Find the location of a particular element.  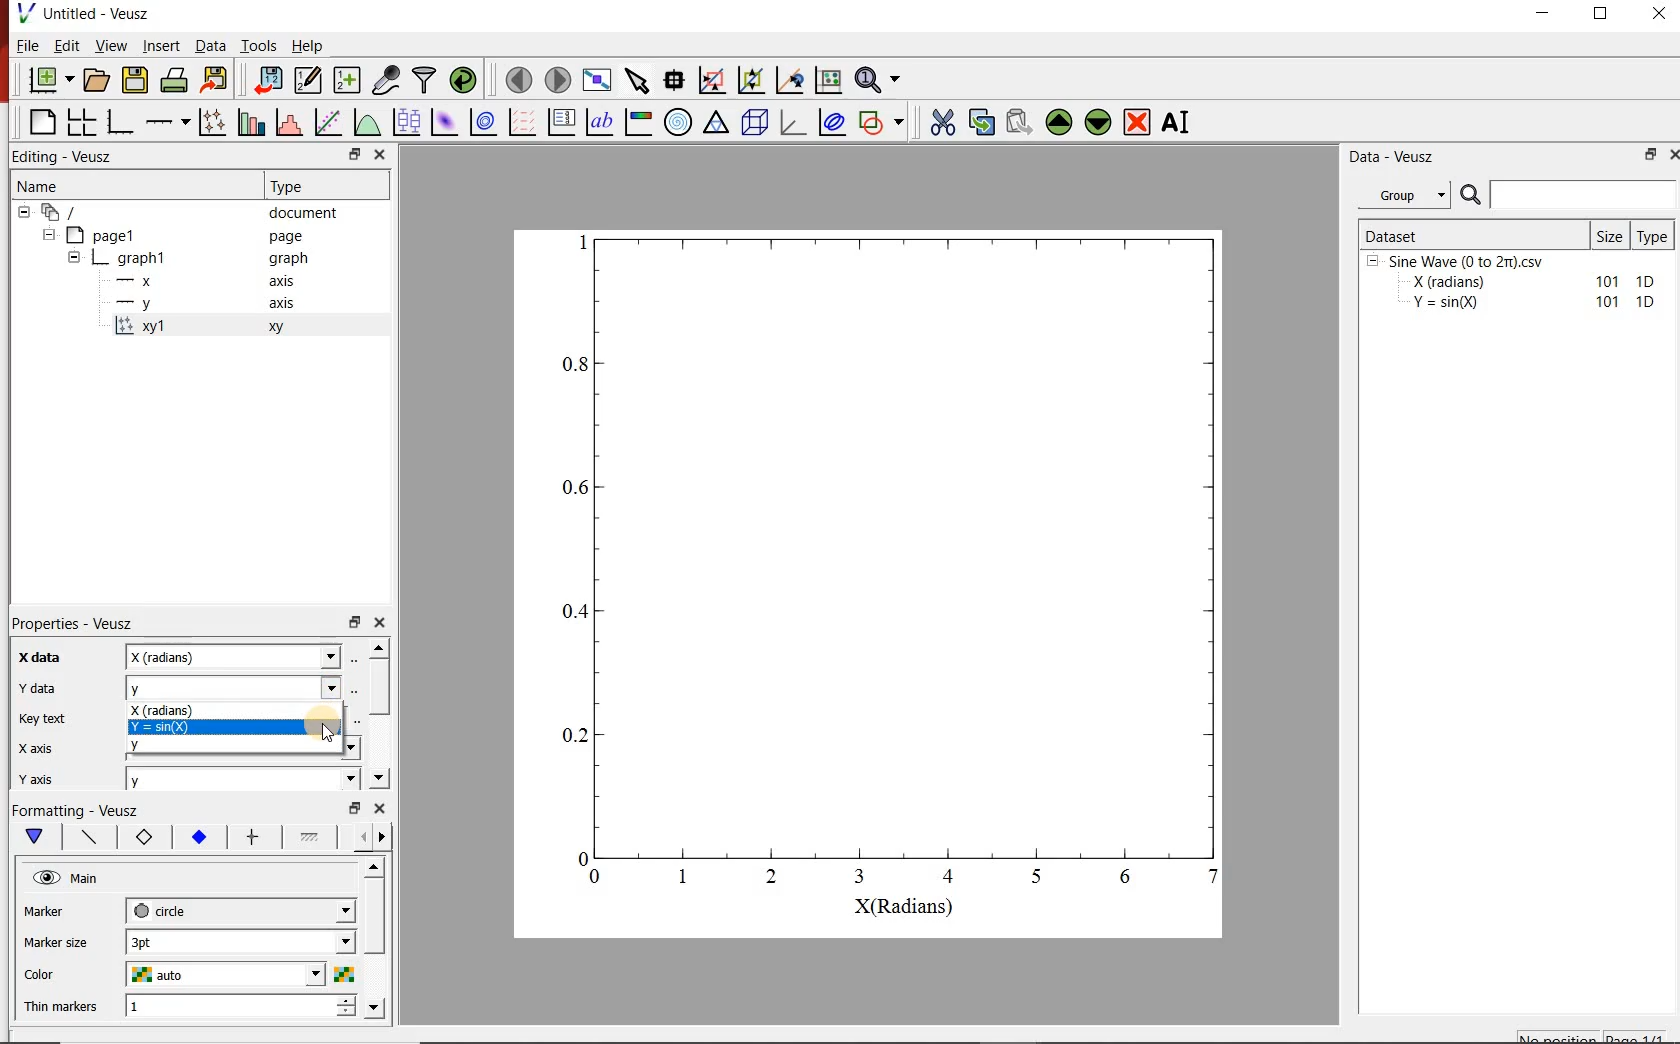

go to next page is located at coordinates (558, 78).